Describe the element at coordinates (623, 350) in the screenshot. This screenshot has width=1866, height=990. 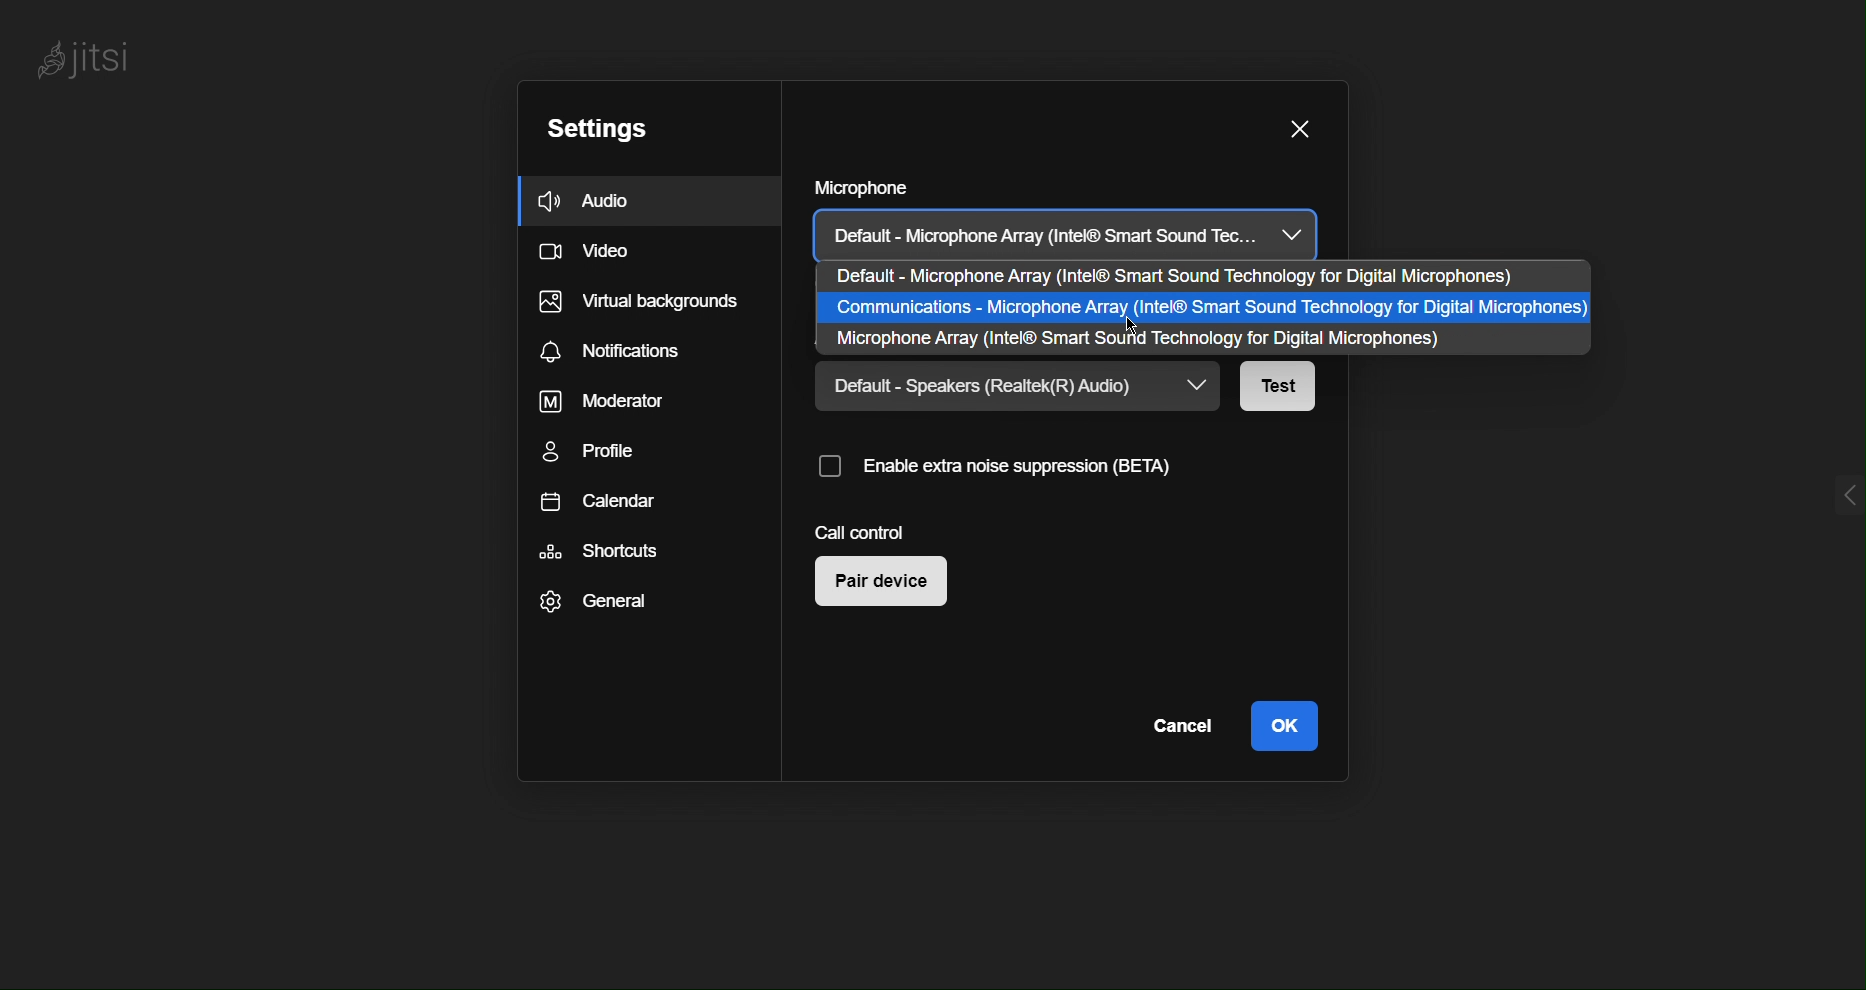
I see `Notifications` at that location.